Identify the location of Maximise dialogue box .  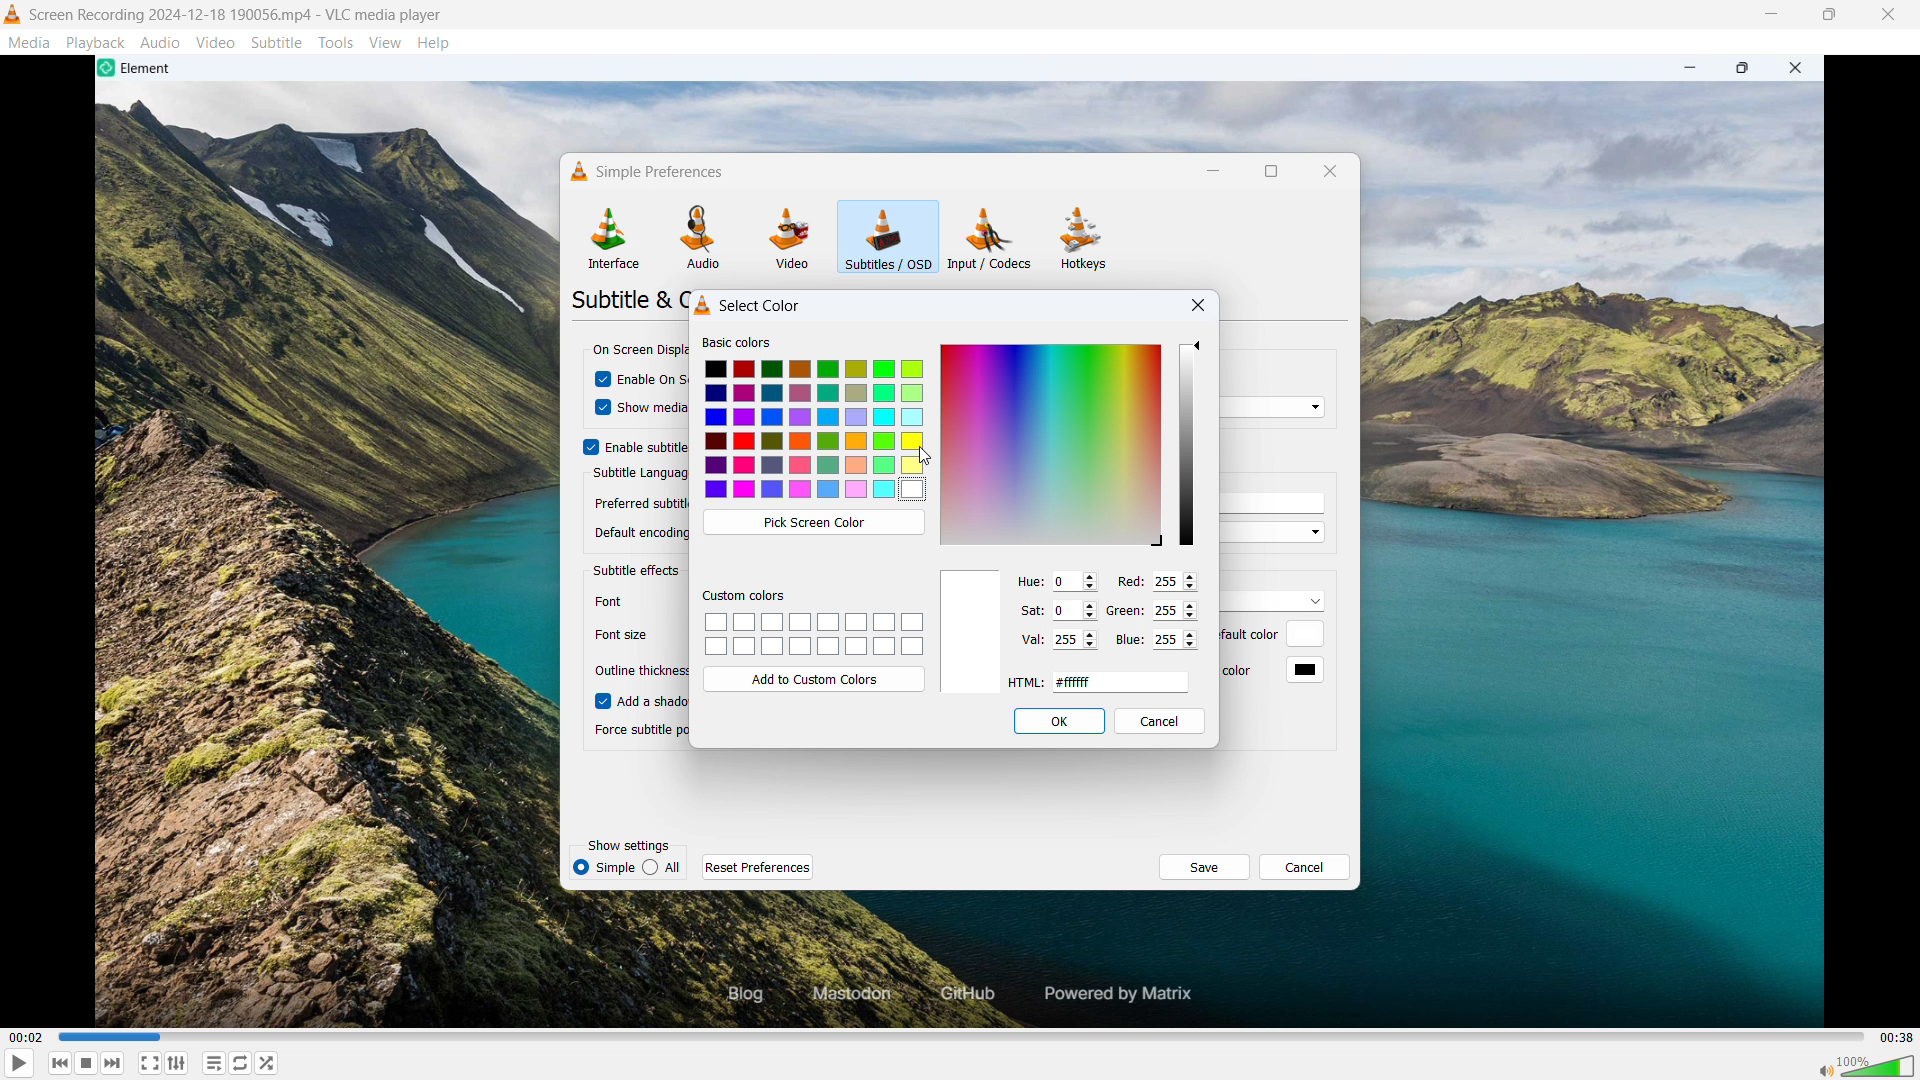
(1272, 171).